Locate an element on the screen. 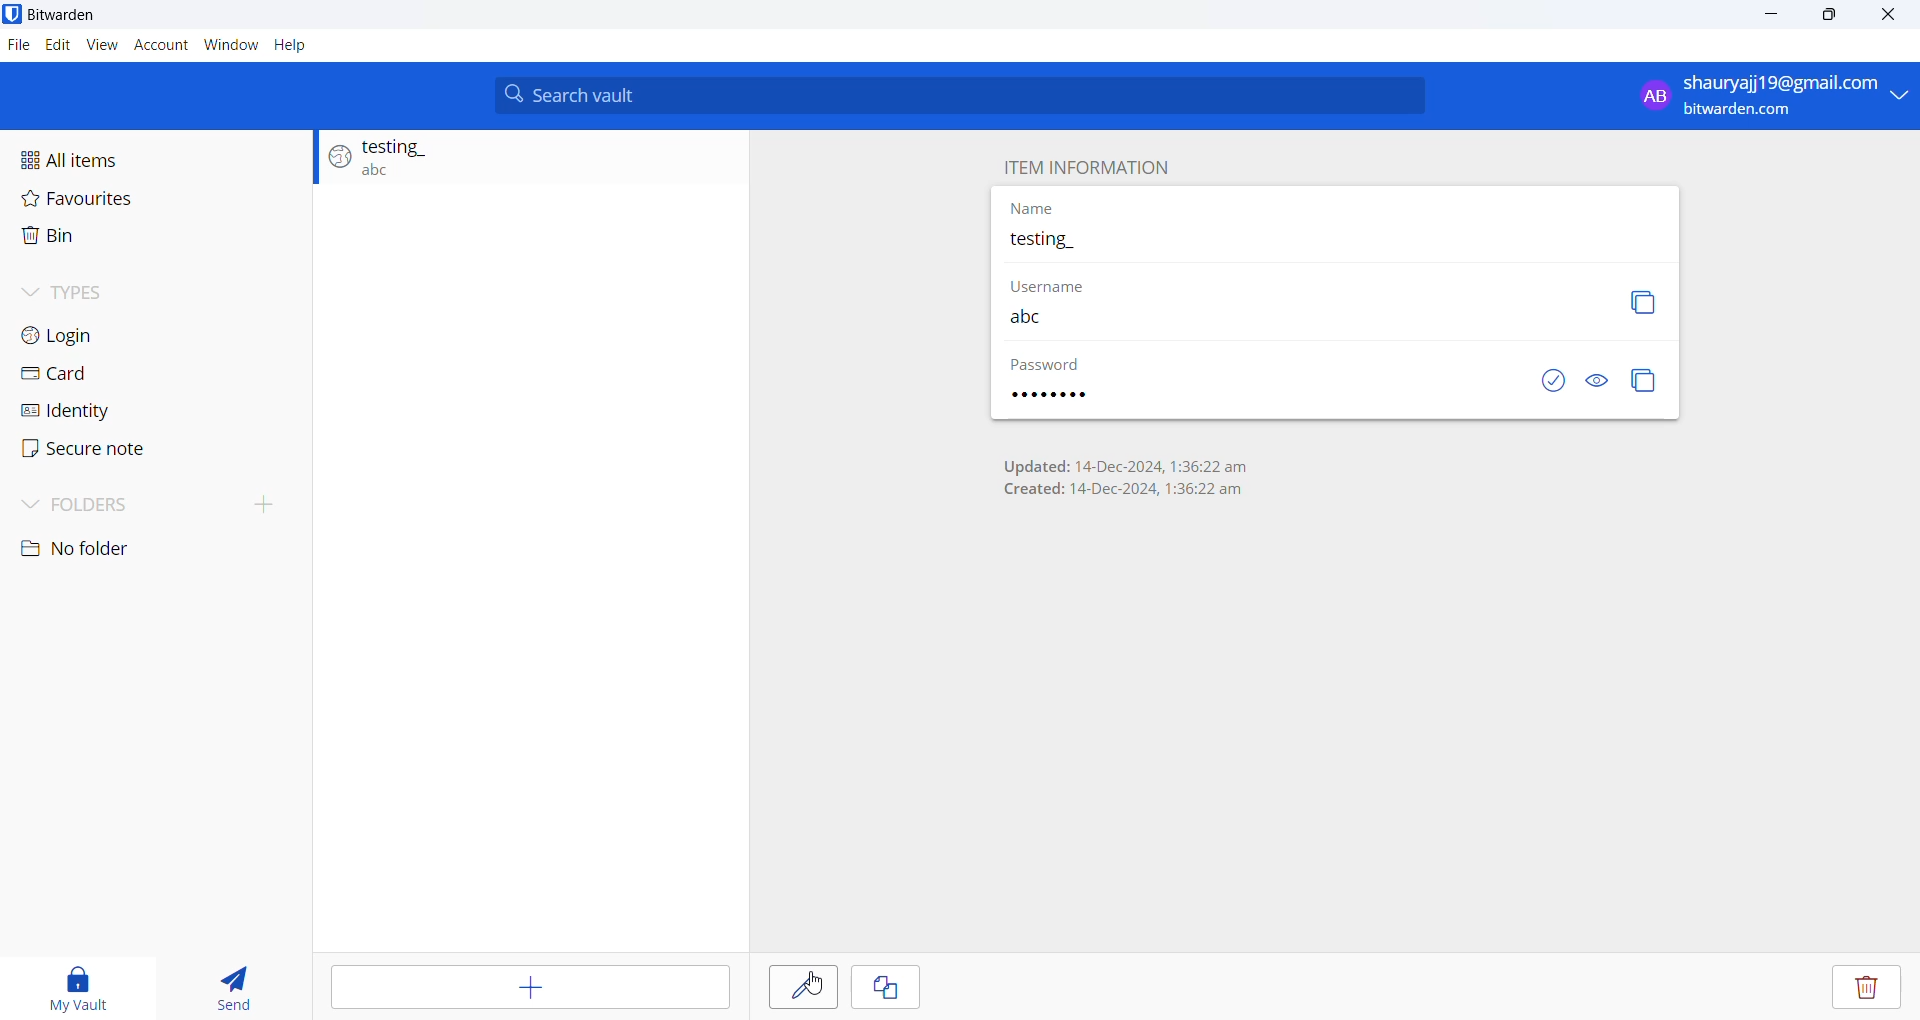  Window is located at coordinates (231, 42).